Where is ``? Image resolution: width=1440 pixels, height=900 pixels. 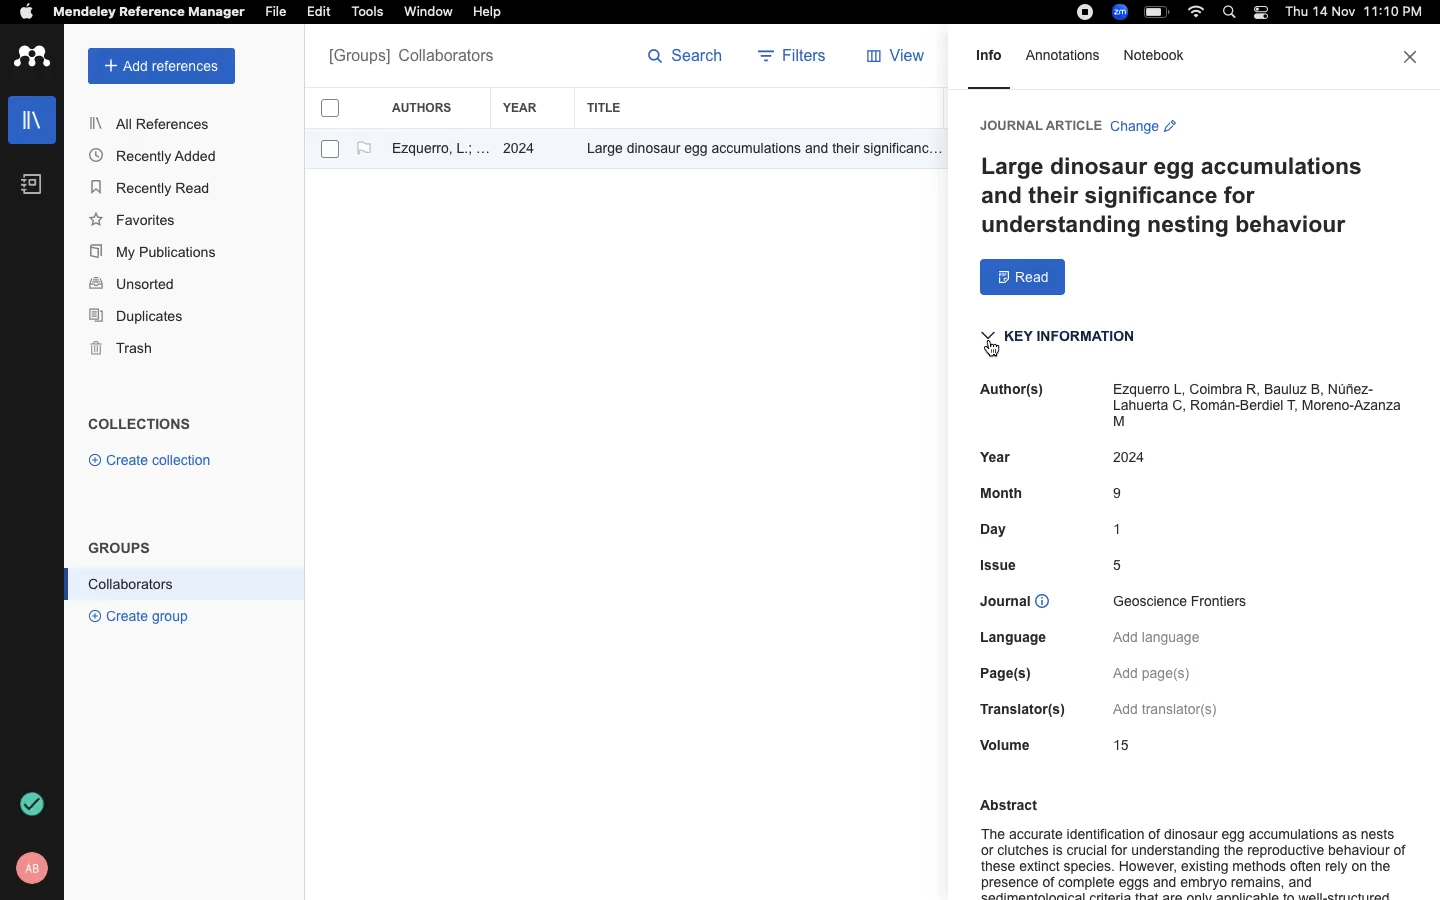  is located at coordinates (755, 150).